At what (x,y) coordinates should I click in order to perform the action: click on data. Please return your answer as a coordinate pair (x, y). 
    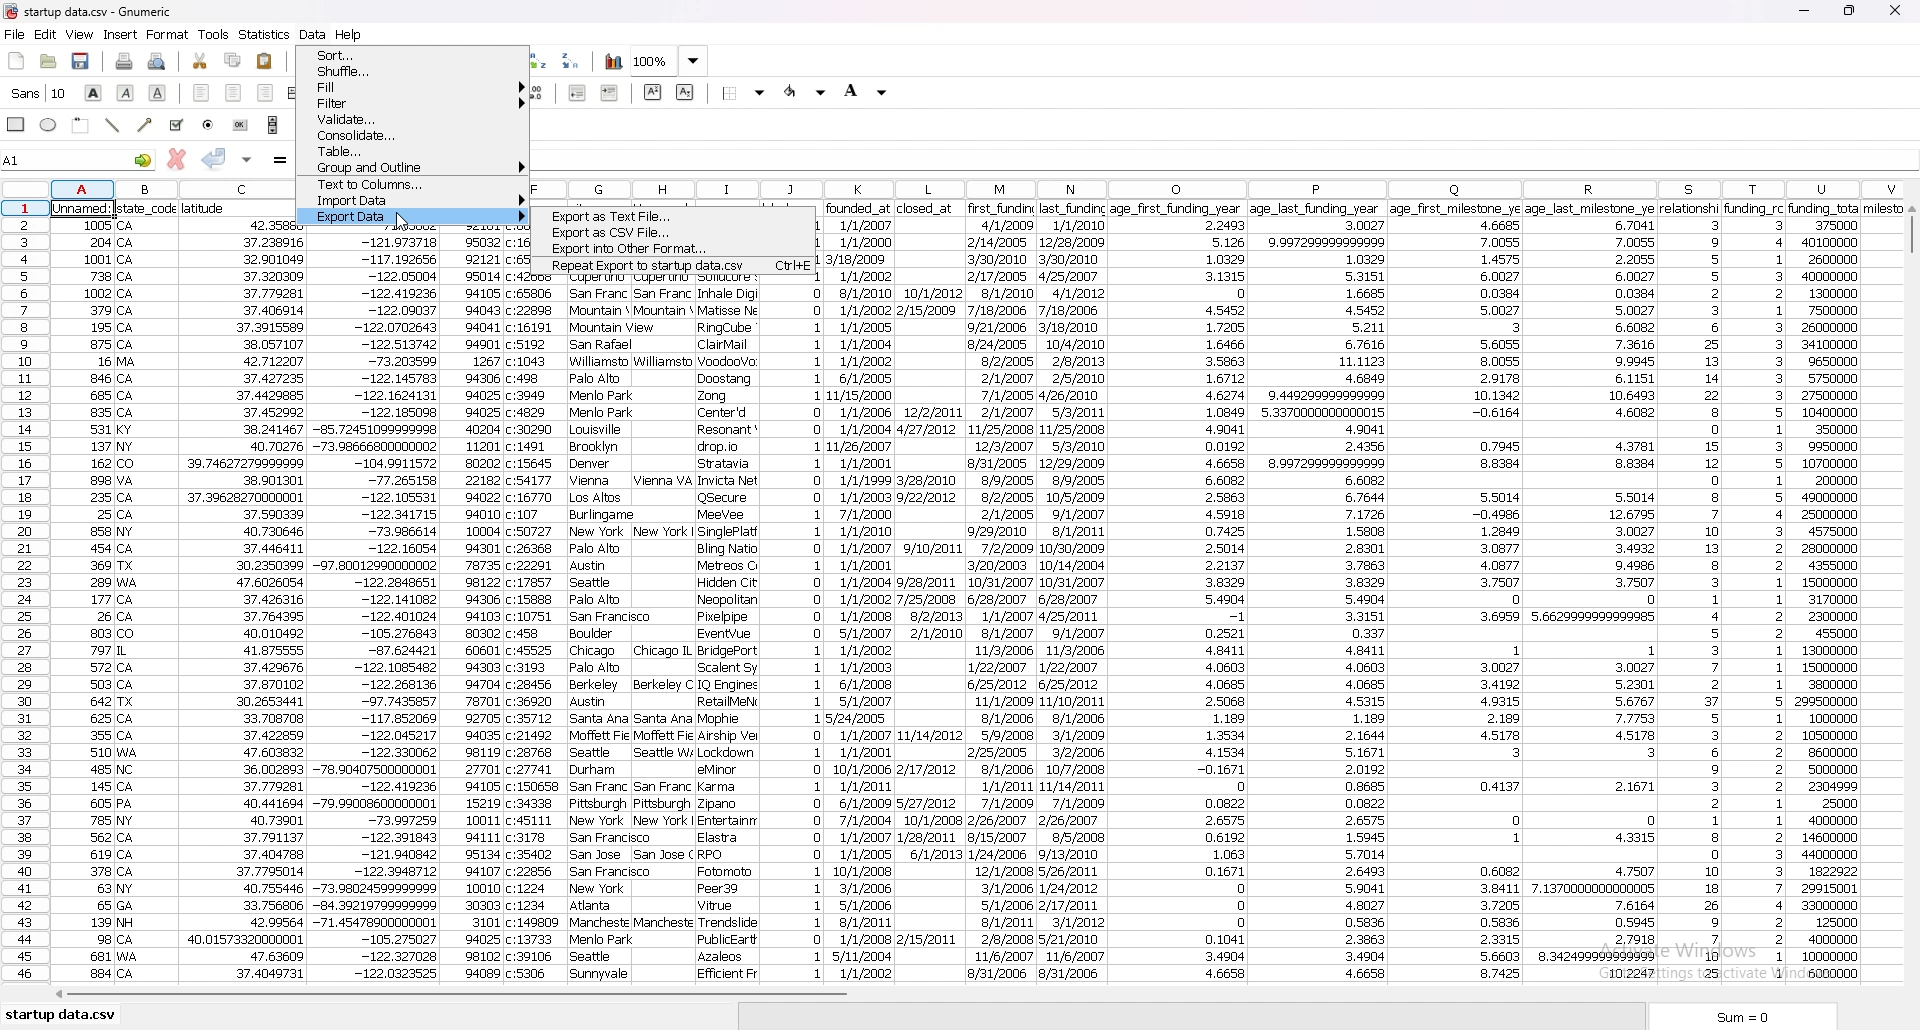
    Looking at the image, I should click on (1320, 594).